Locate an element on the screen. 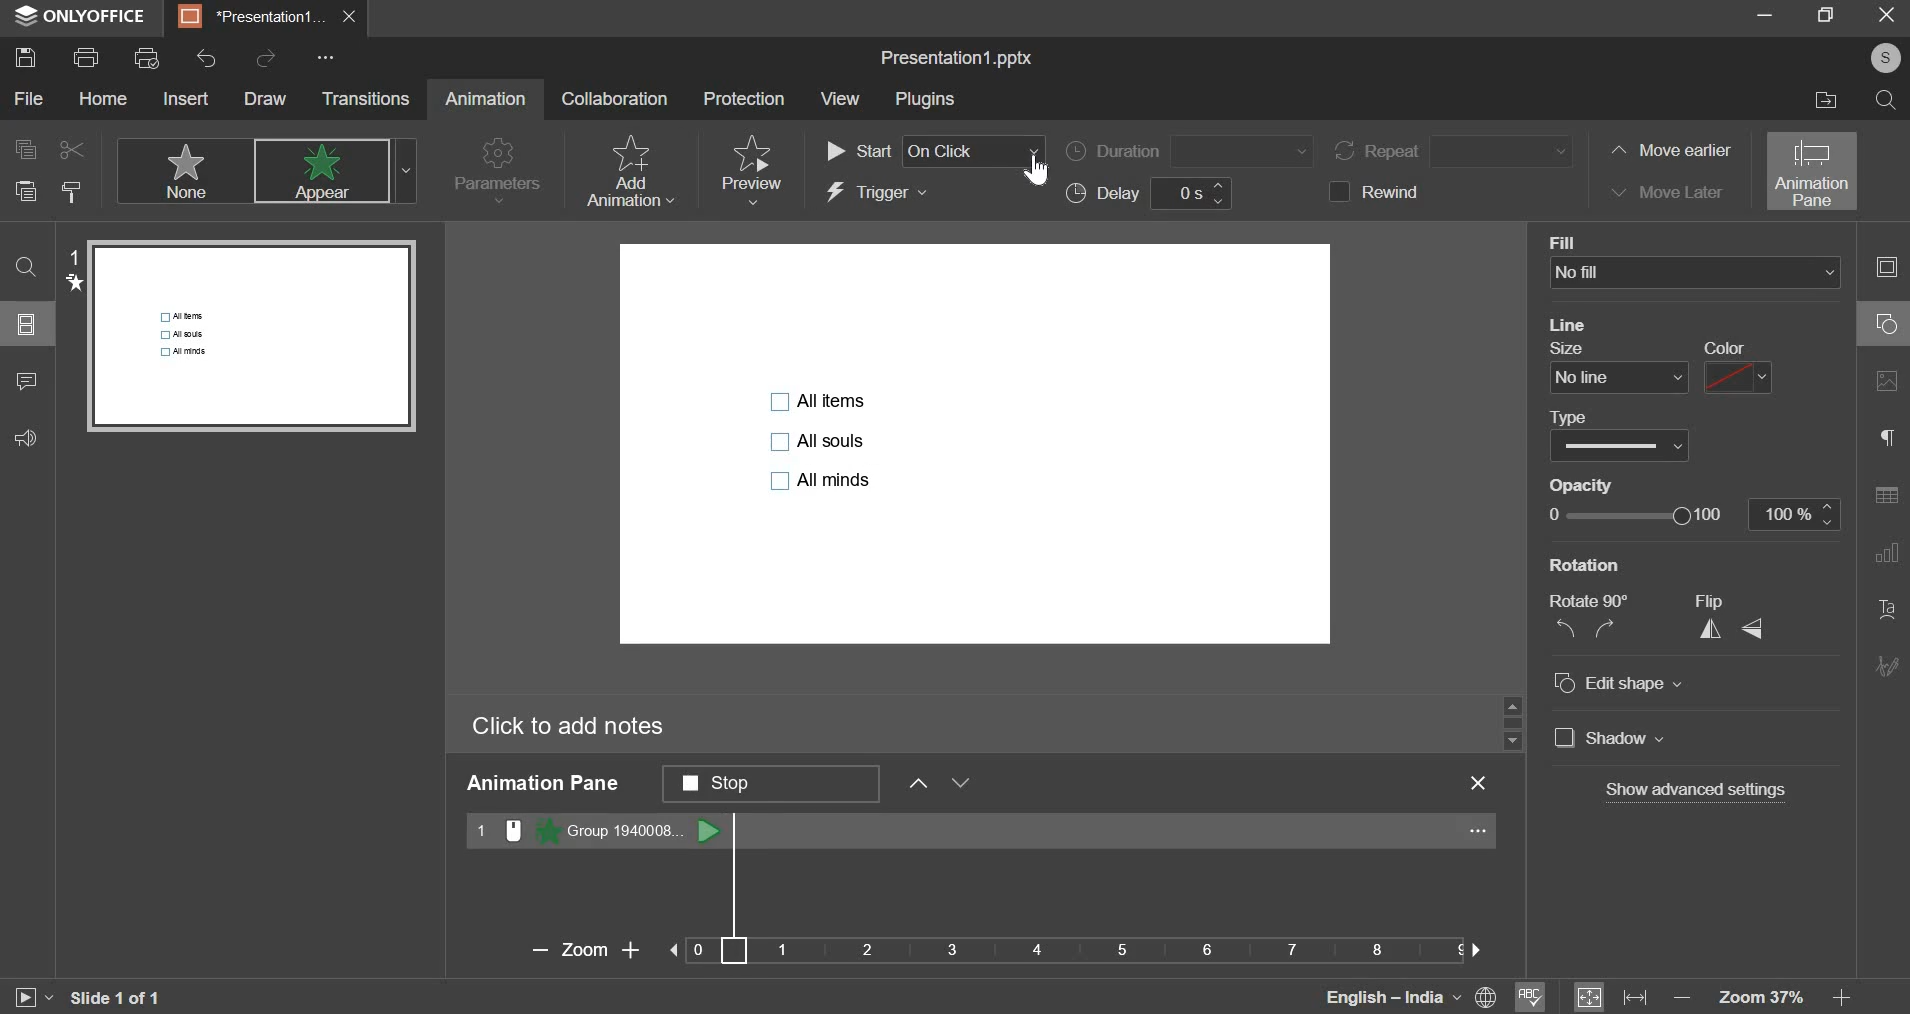  animation pane is located at coordinates (541, 784).